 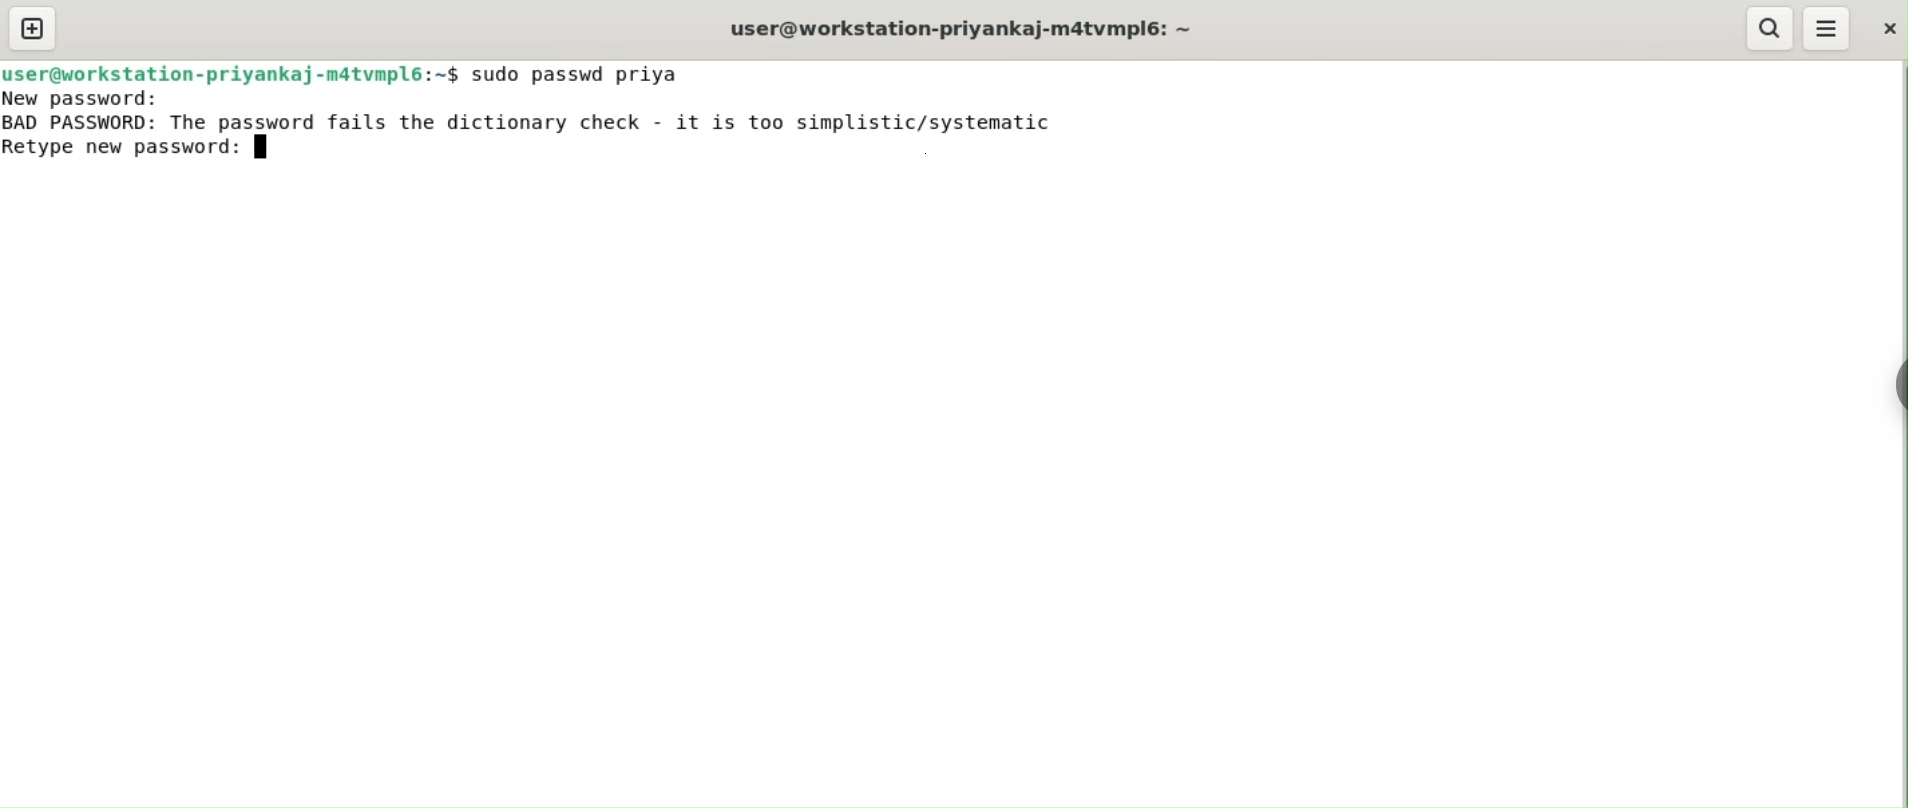 I want to click on BAD PASSWORD: The password fails the dictionary check- it is too simplistic/systematic, so click(x=547, y=121).